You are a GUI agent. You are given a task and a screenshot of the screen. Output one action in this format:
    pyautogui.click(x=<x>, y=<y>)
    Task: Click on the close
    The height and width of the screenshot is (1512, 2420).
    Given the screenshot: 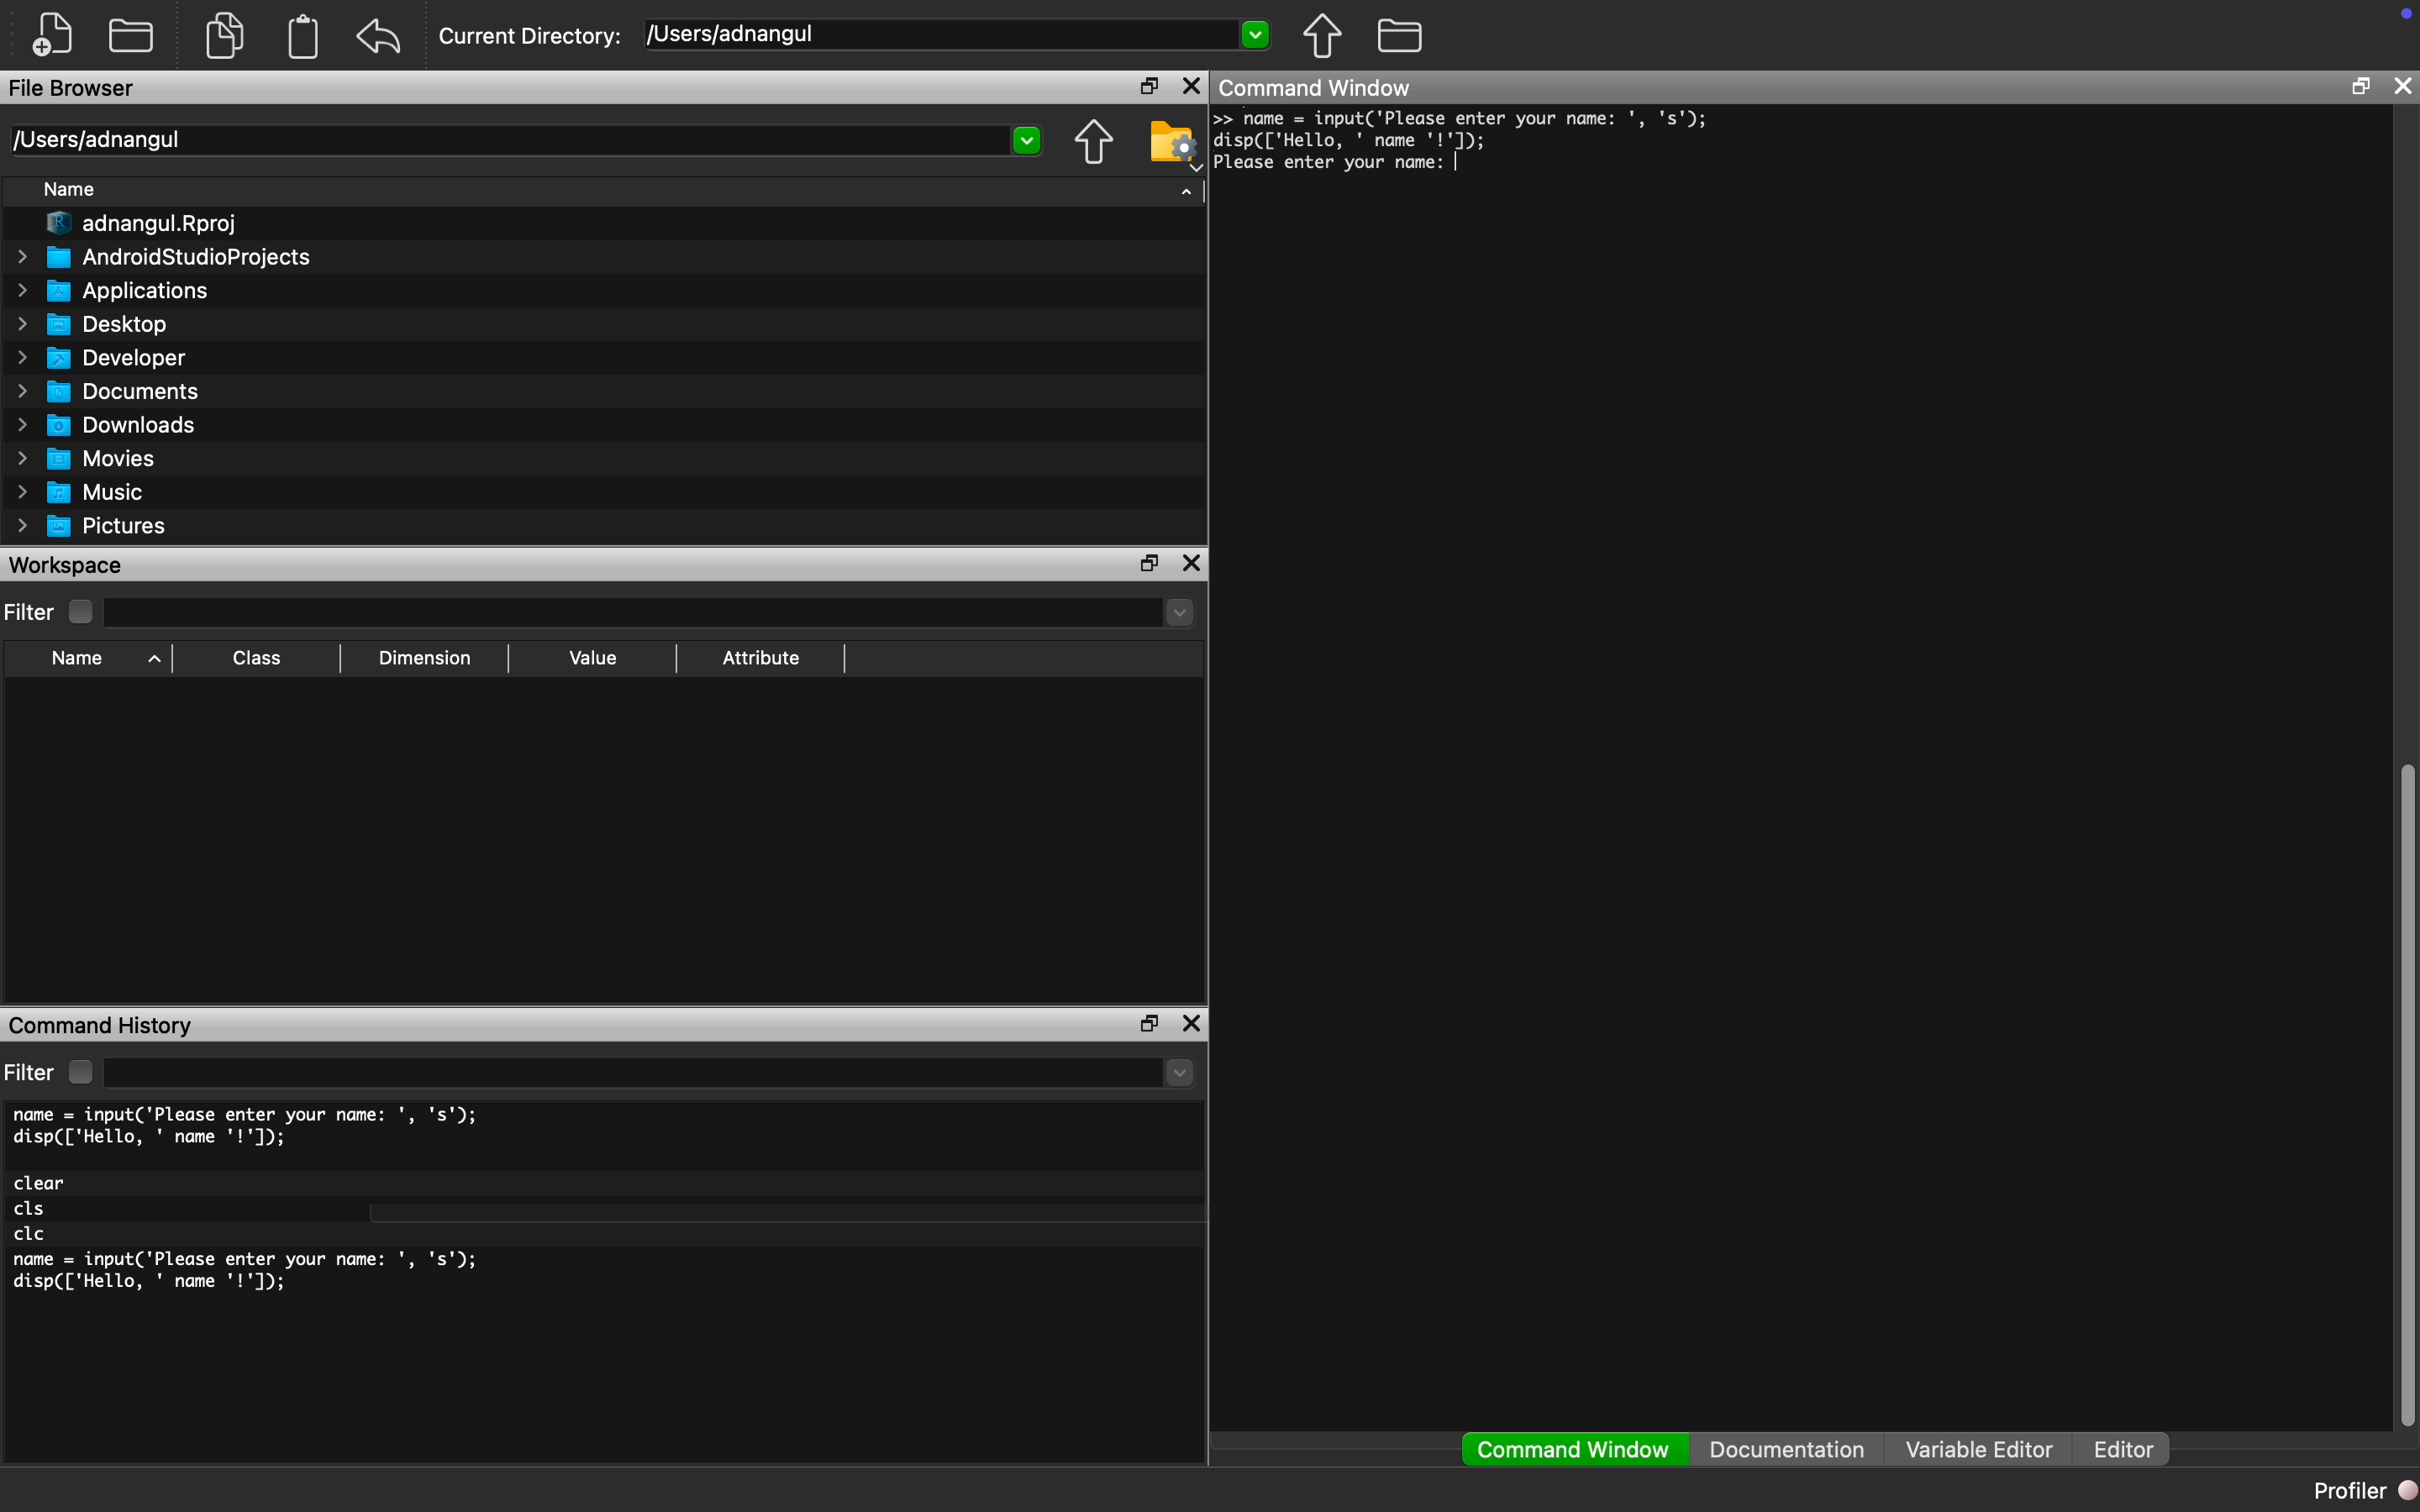 What is the action you would take?
    pyautogui.click(x=1191, y=563)
    